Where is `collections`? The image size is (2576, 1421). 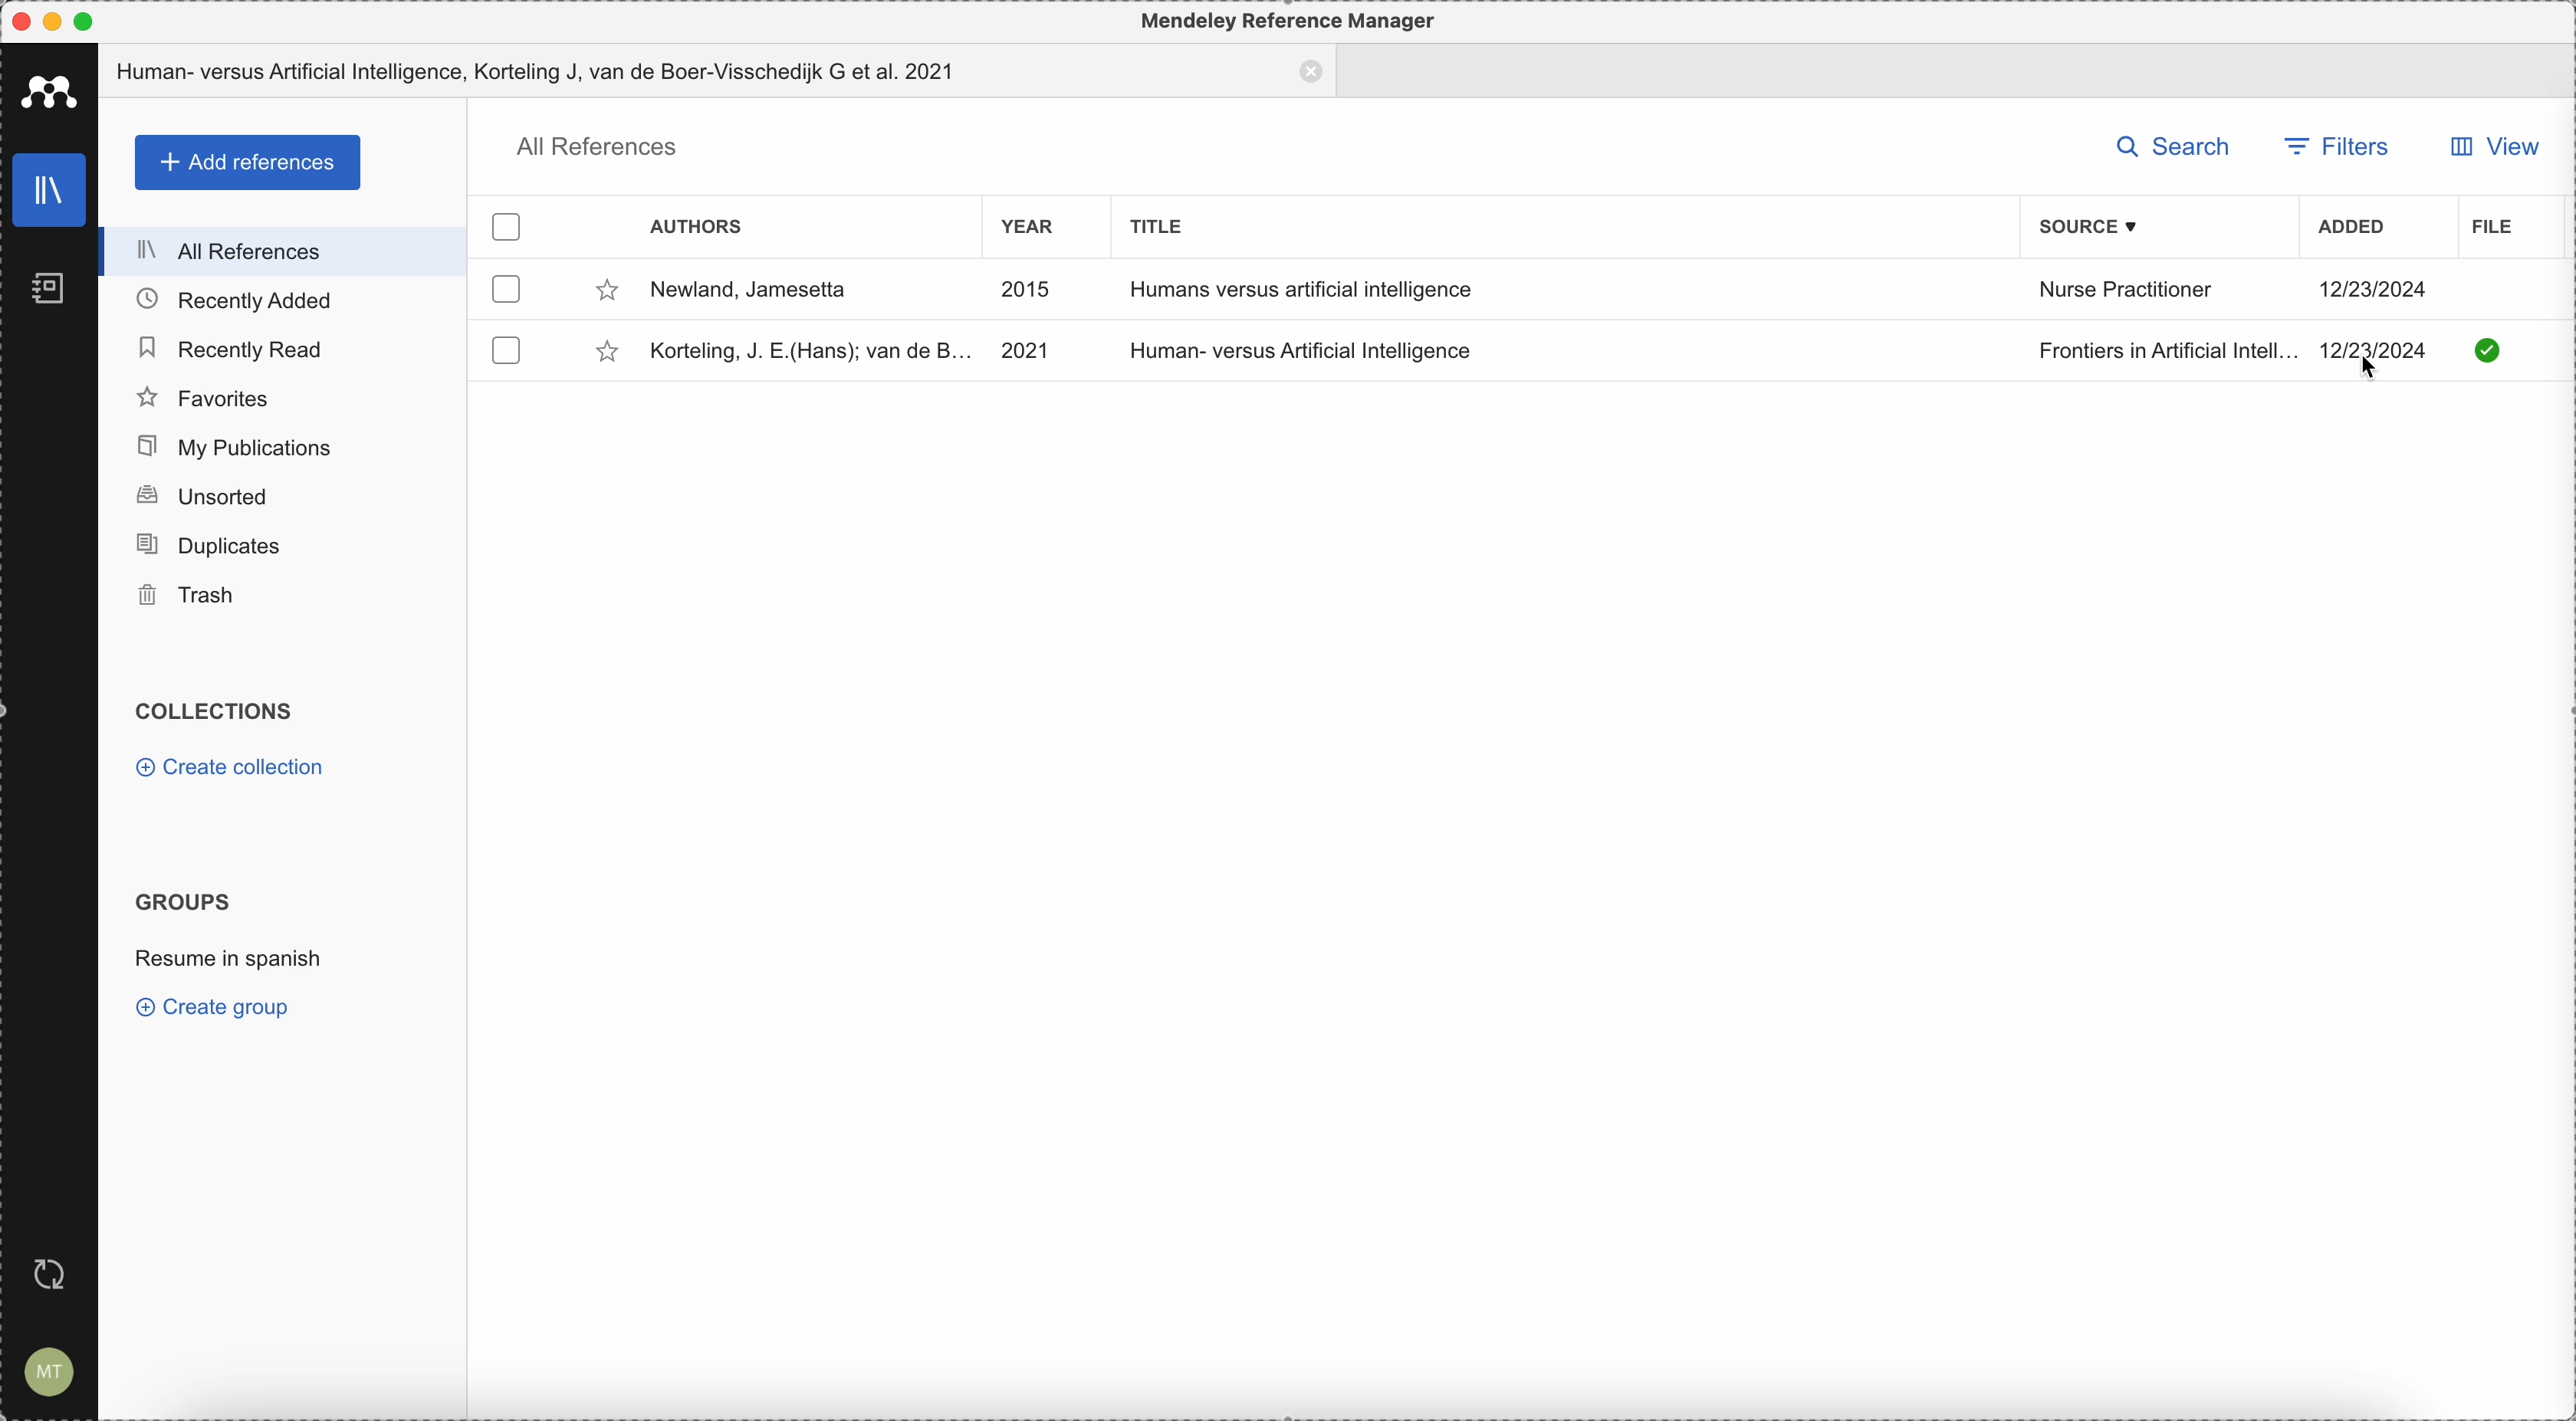 collections is located at coordinates (222, 712).